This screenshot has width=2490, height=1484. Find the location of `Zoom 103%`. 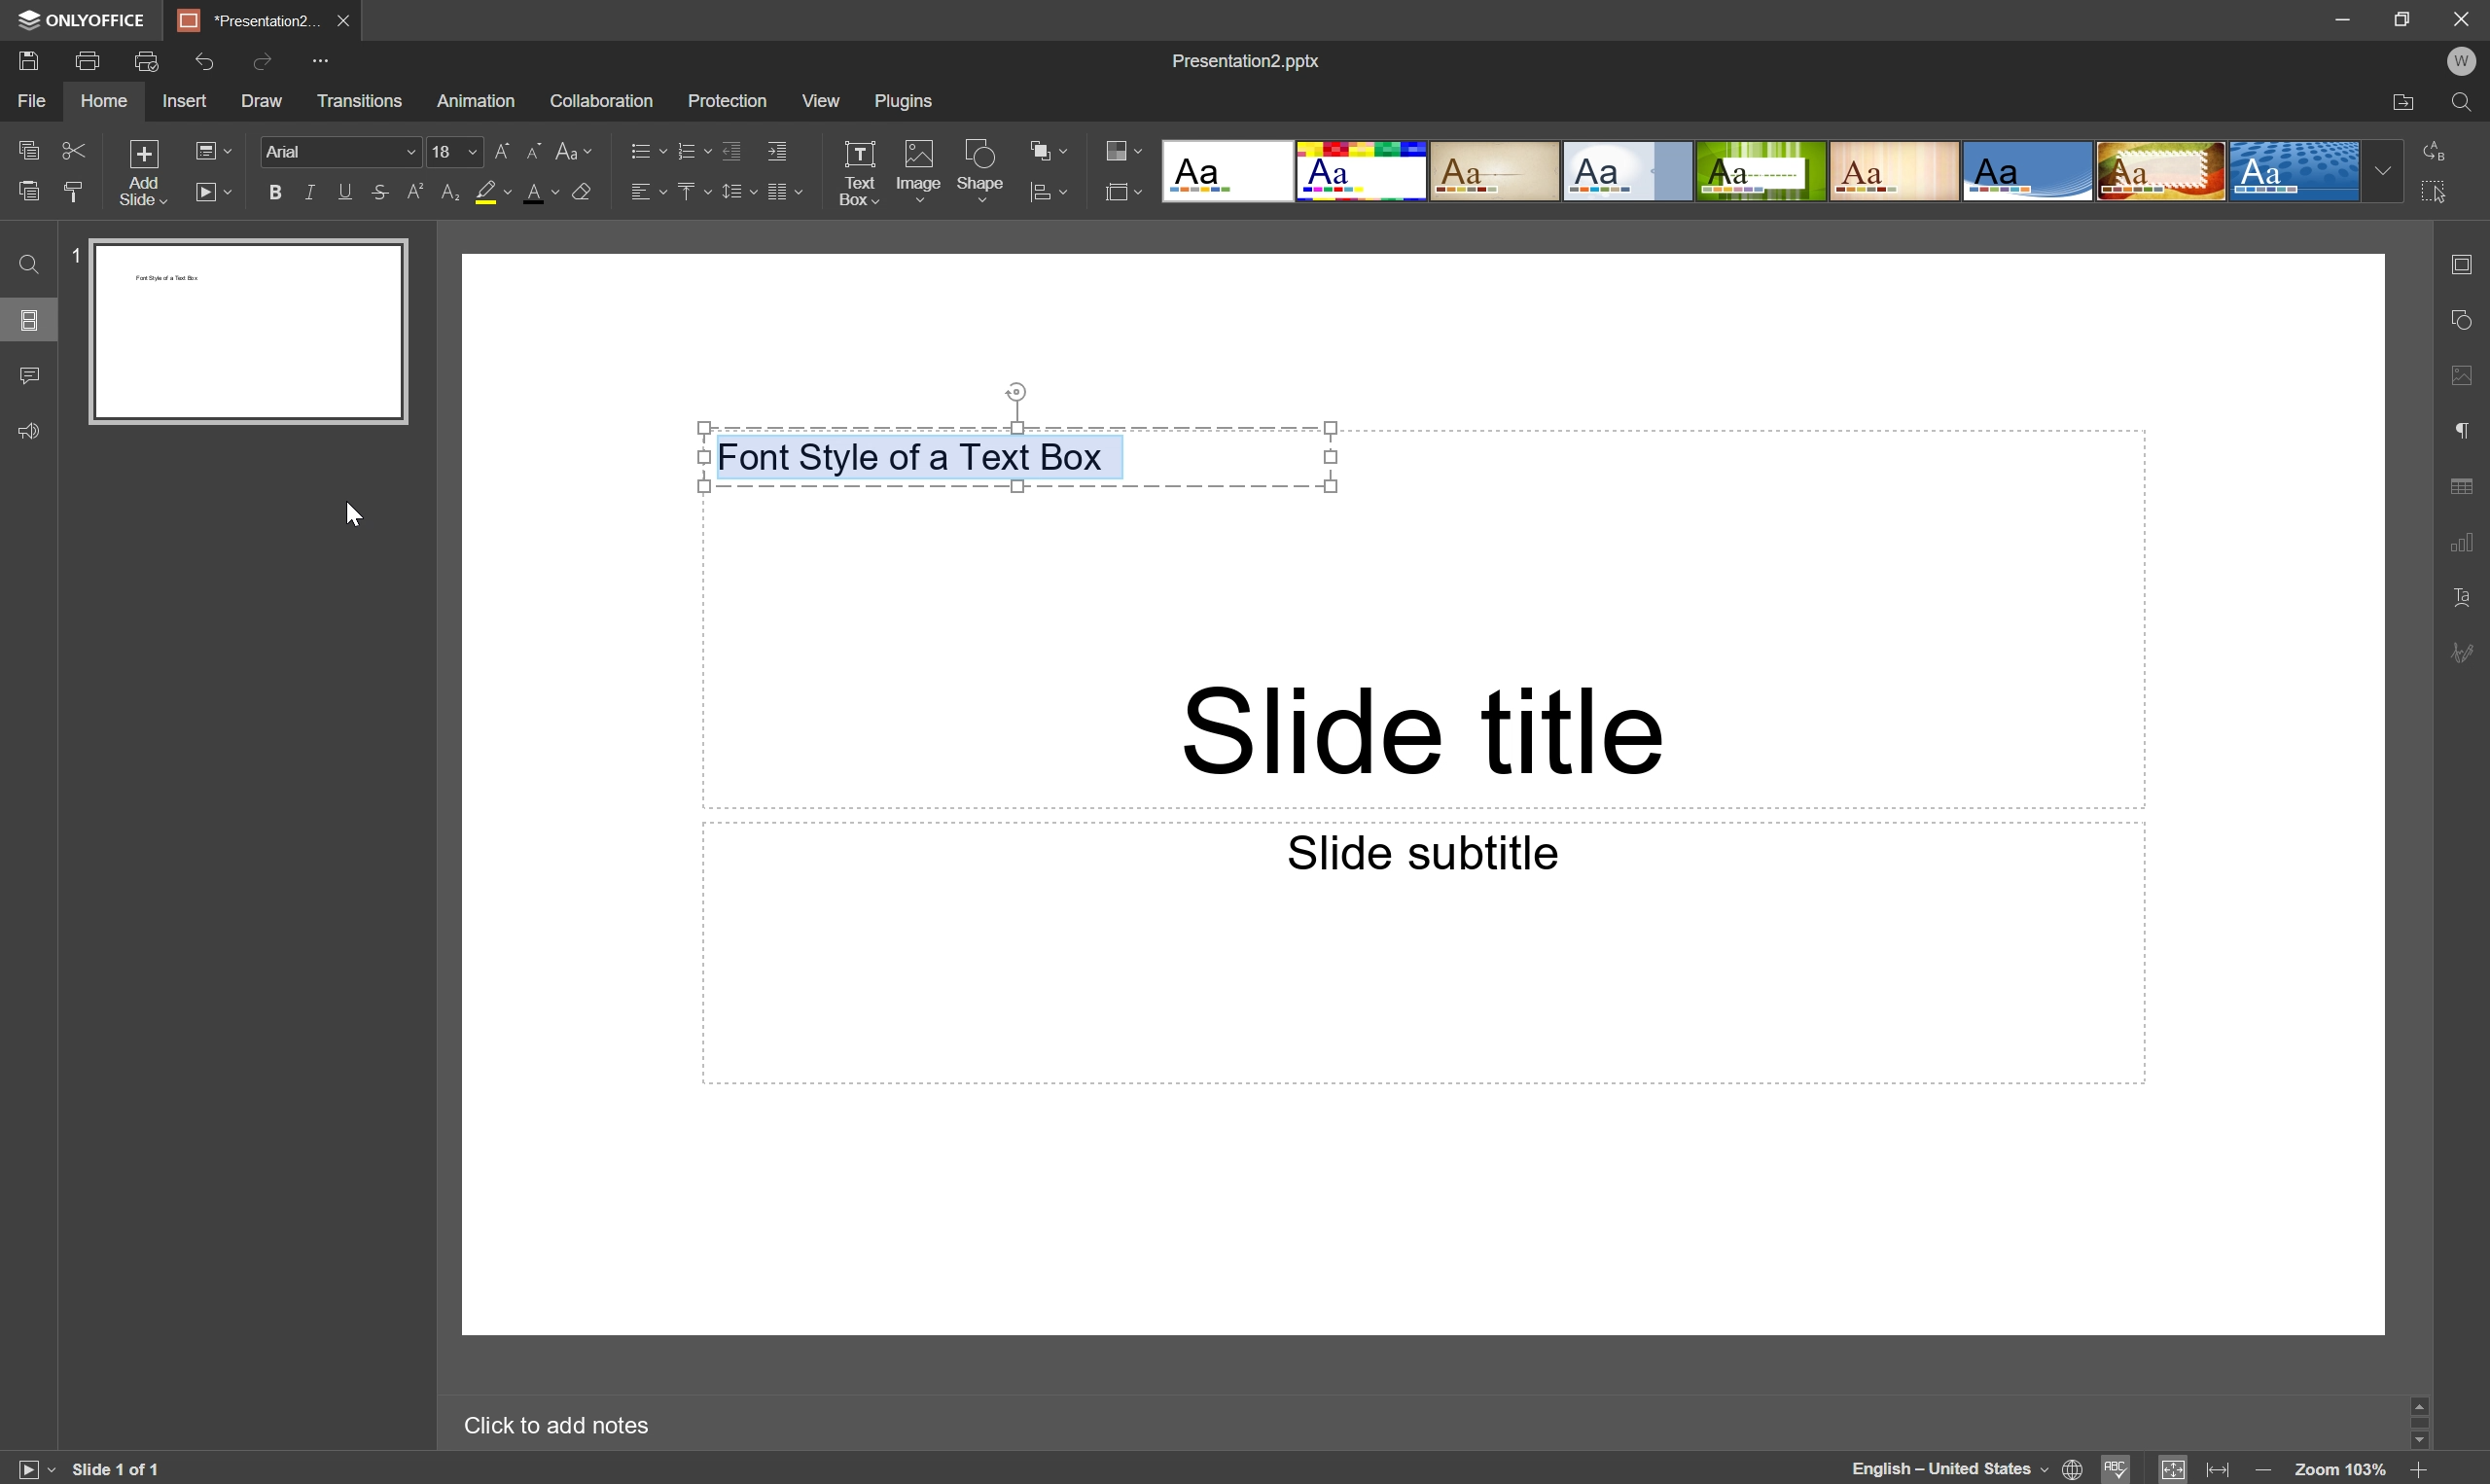

Zoom 103% is located at coordinates (2345, 1471).